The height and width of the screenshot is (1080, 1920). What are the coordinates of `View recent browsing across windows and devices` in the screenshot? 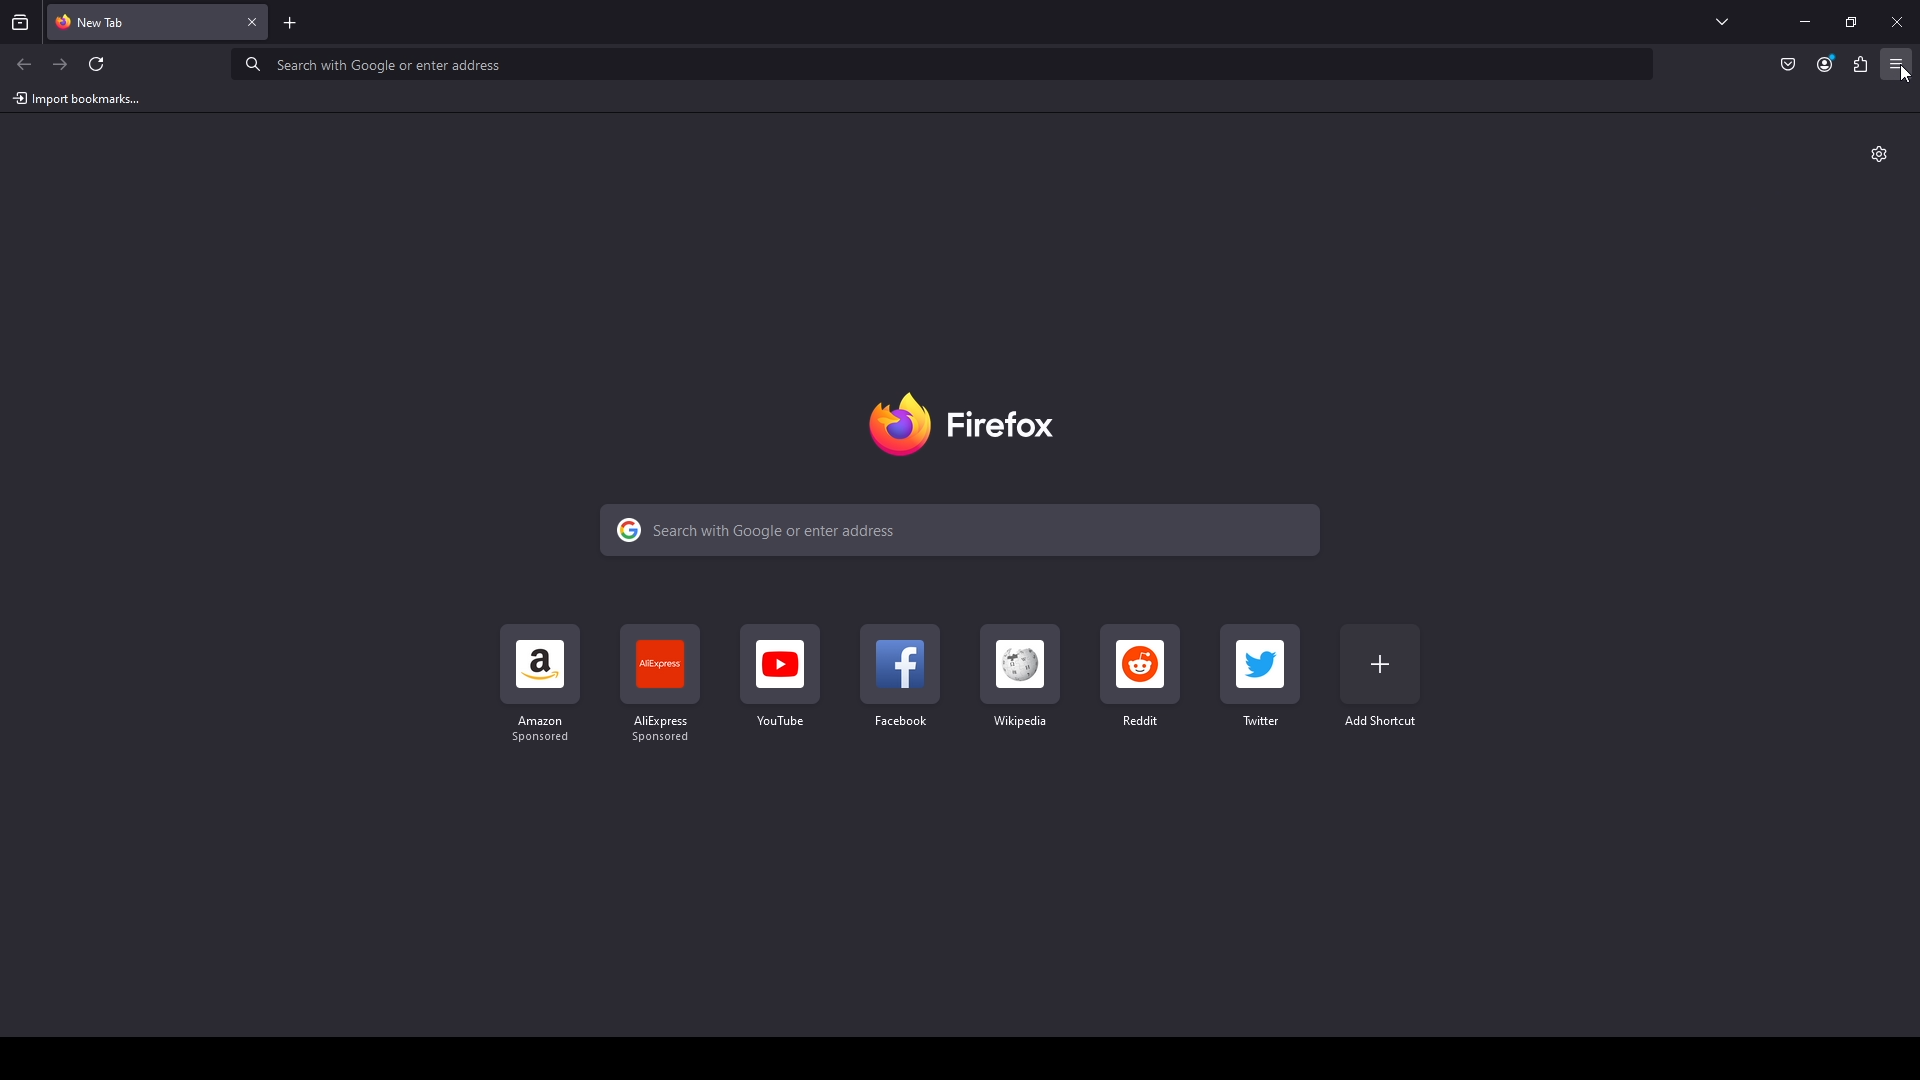 It's located at (22, 22).